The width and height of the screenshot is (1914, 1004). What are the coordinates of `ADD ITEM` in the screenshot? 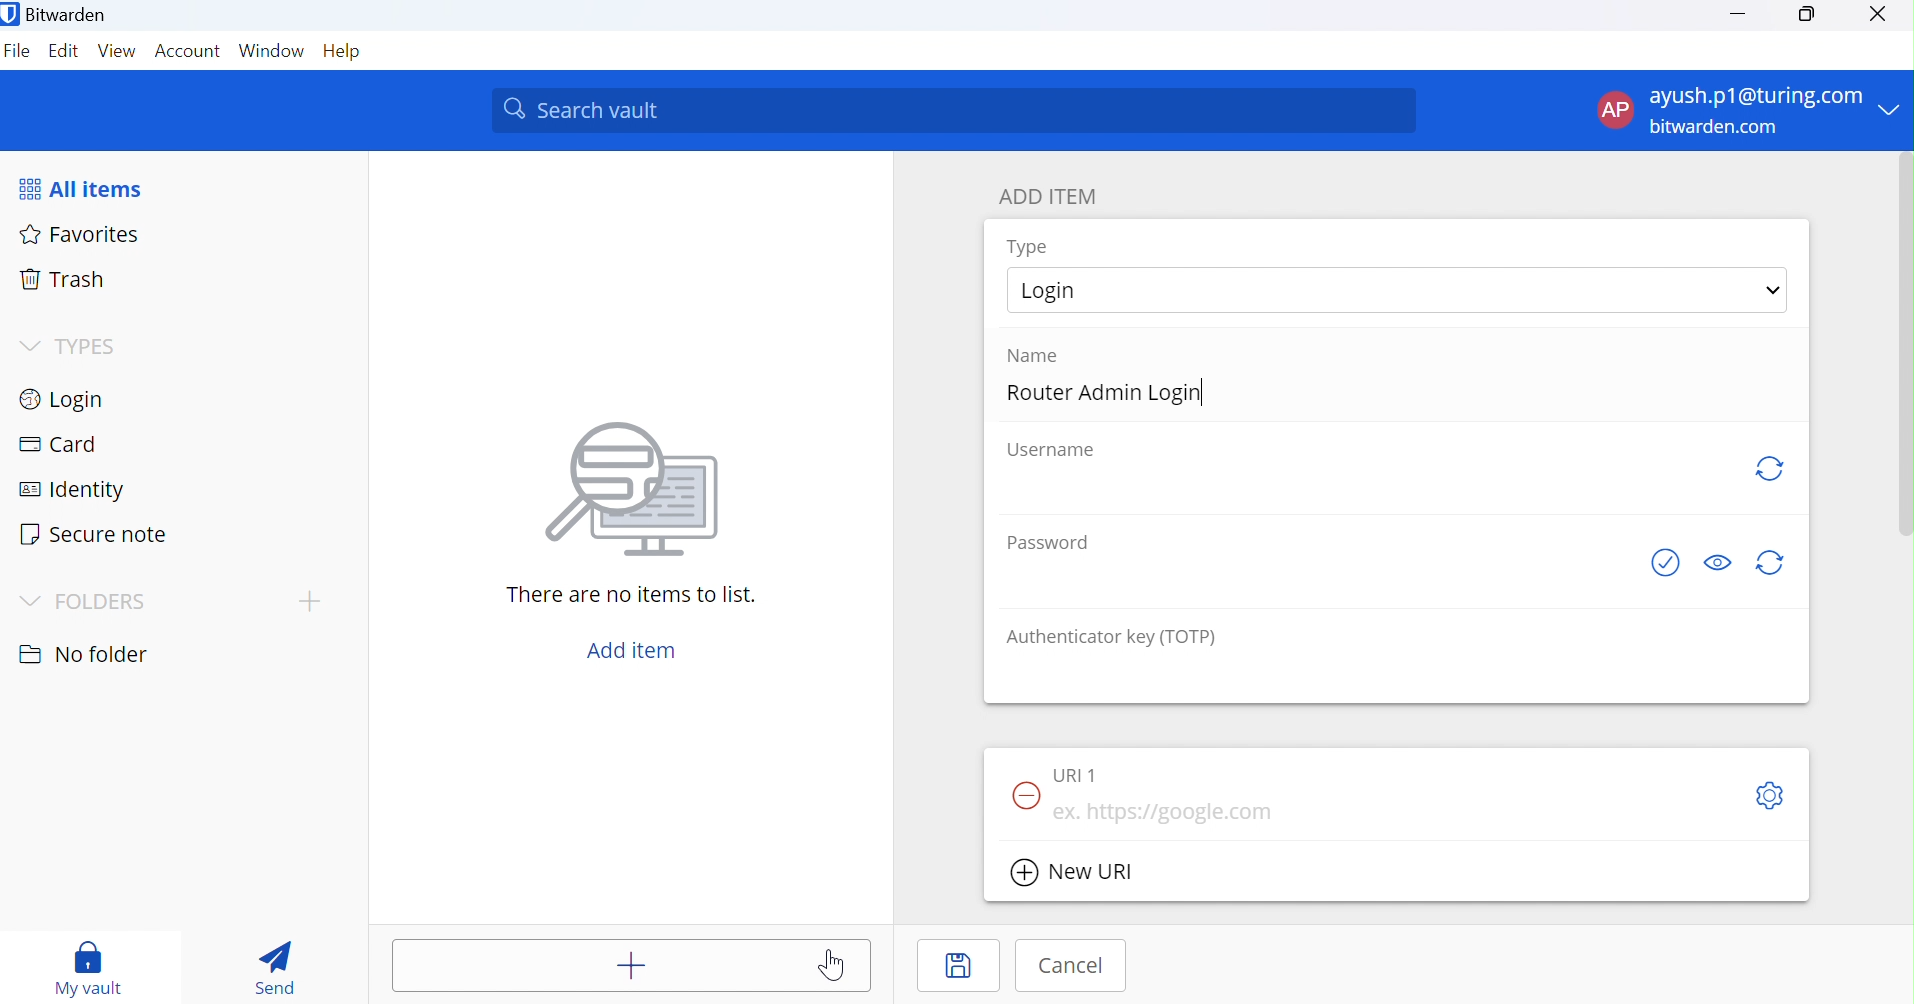 It's located at (1056, 196).